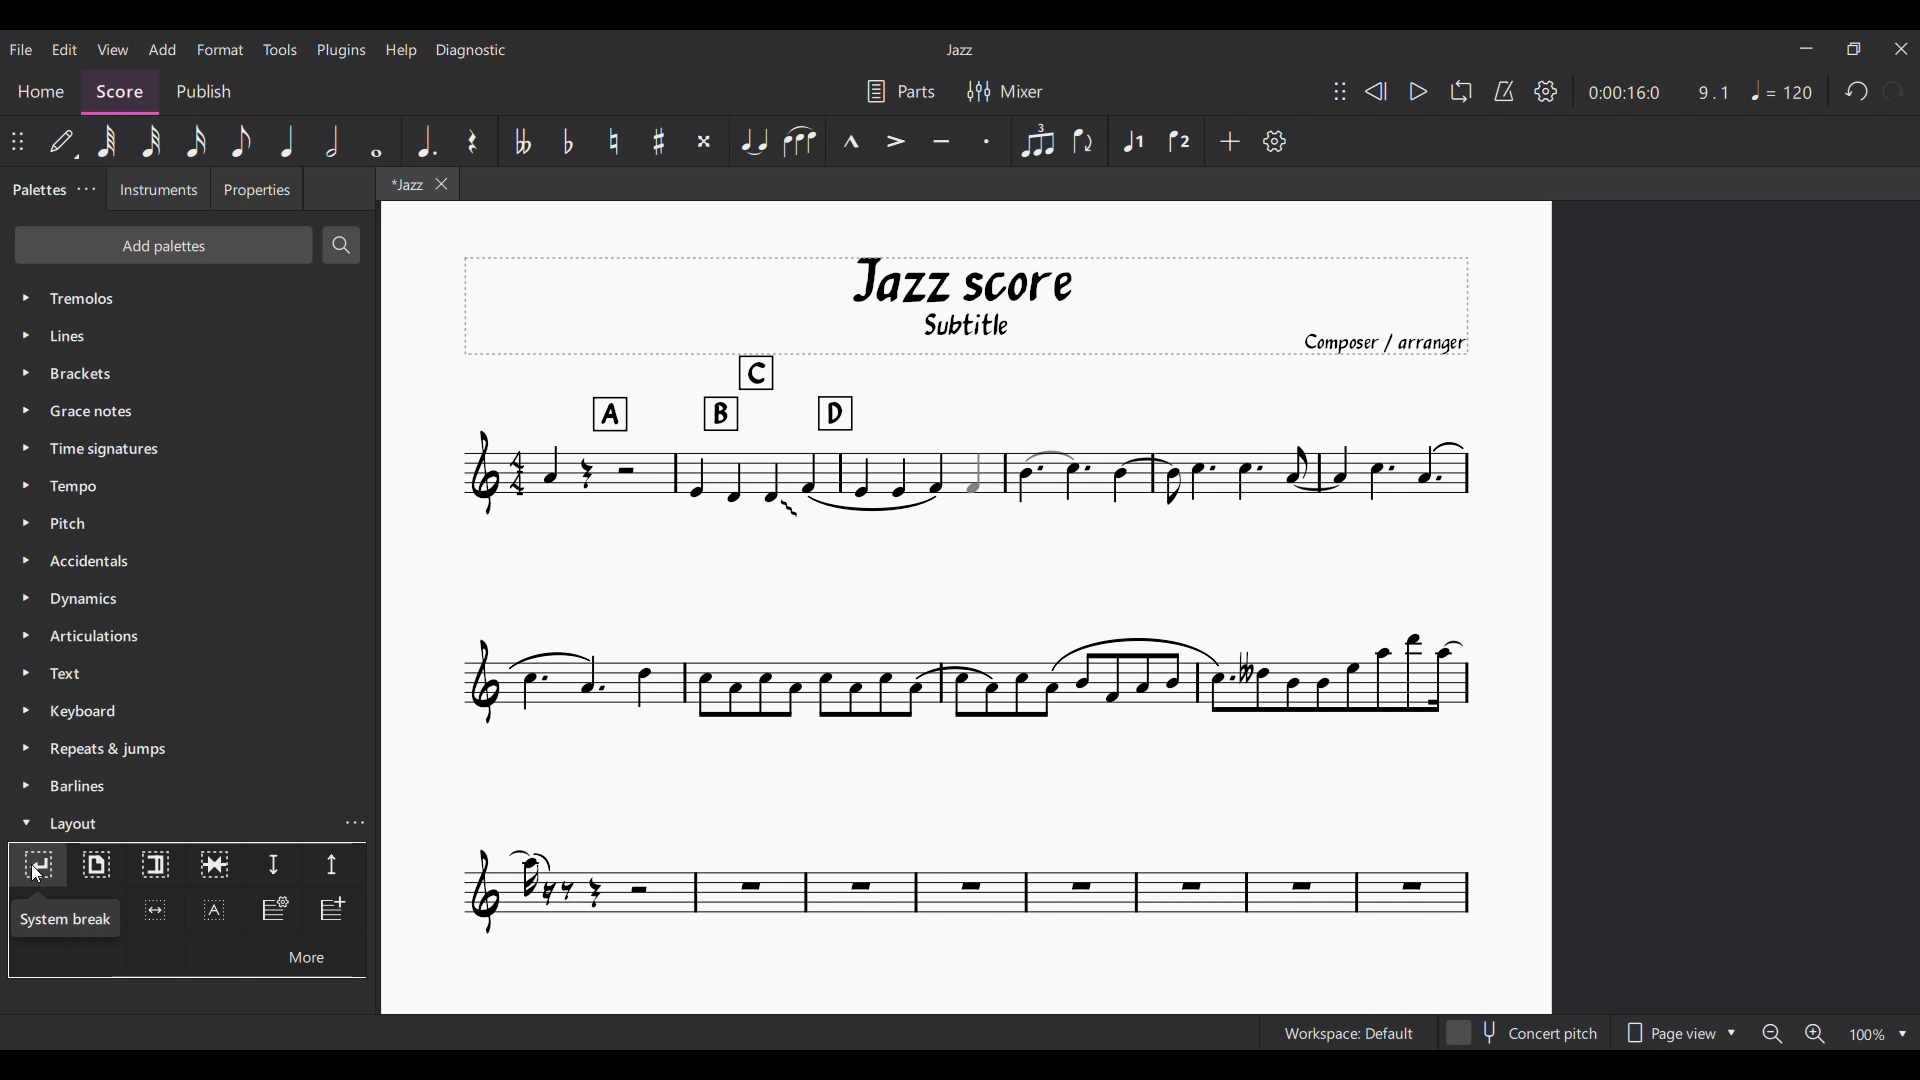  I want to click on File menu , so click(21, 50).